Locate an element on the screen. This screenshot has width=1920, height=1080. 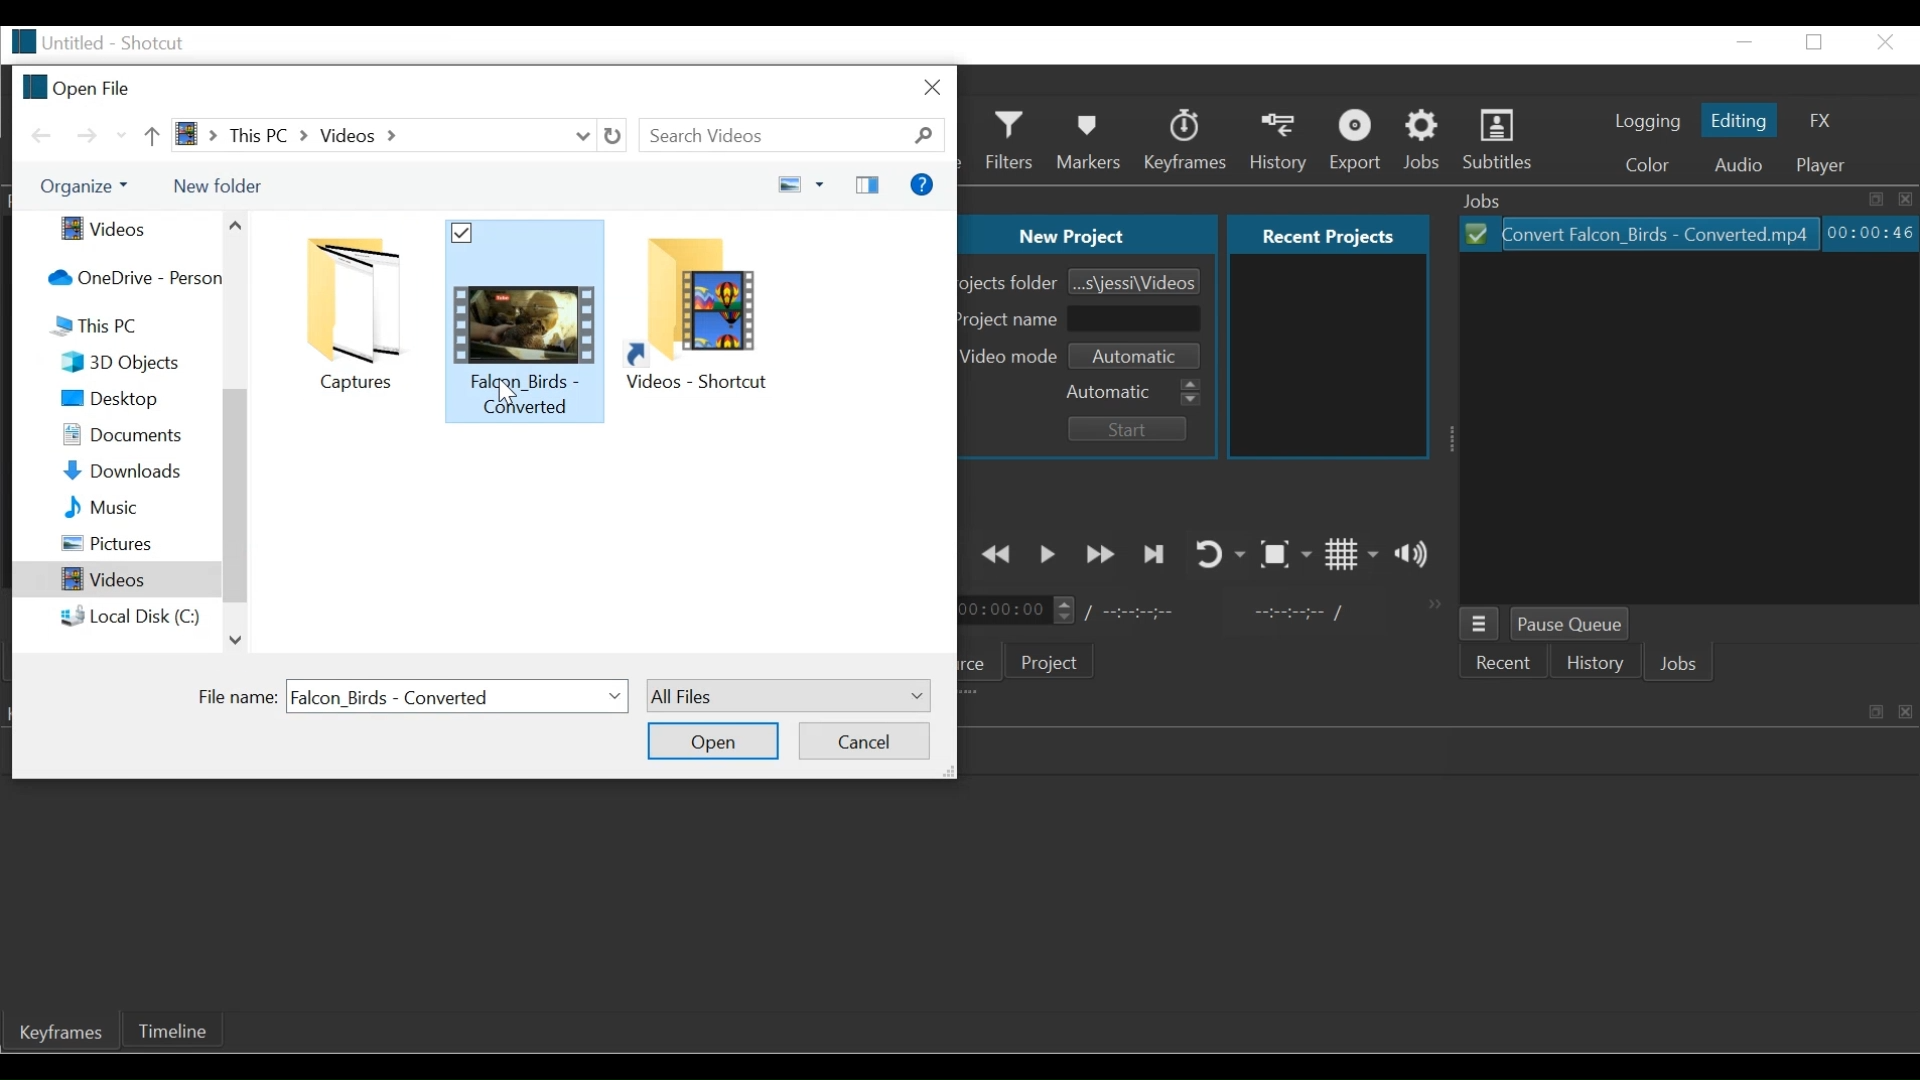
Toggle player looping is located at coordinates (1219, 552).